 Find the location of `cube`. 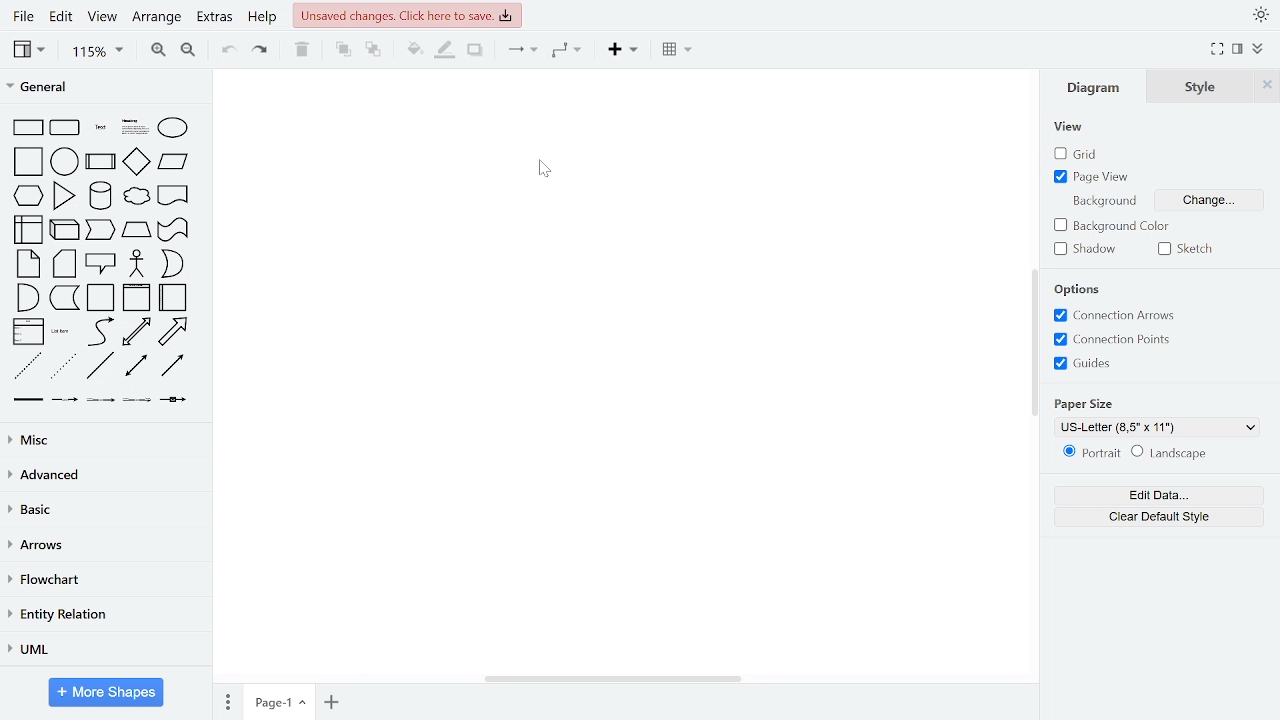

cube is located at coordinates (66, 229).